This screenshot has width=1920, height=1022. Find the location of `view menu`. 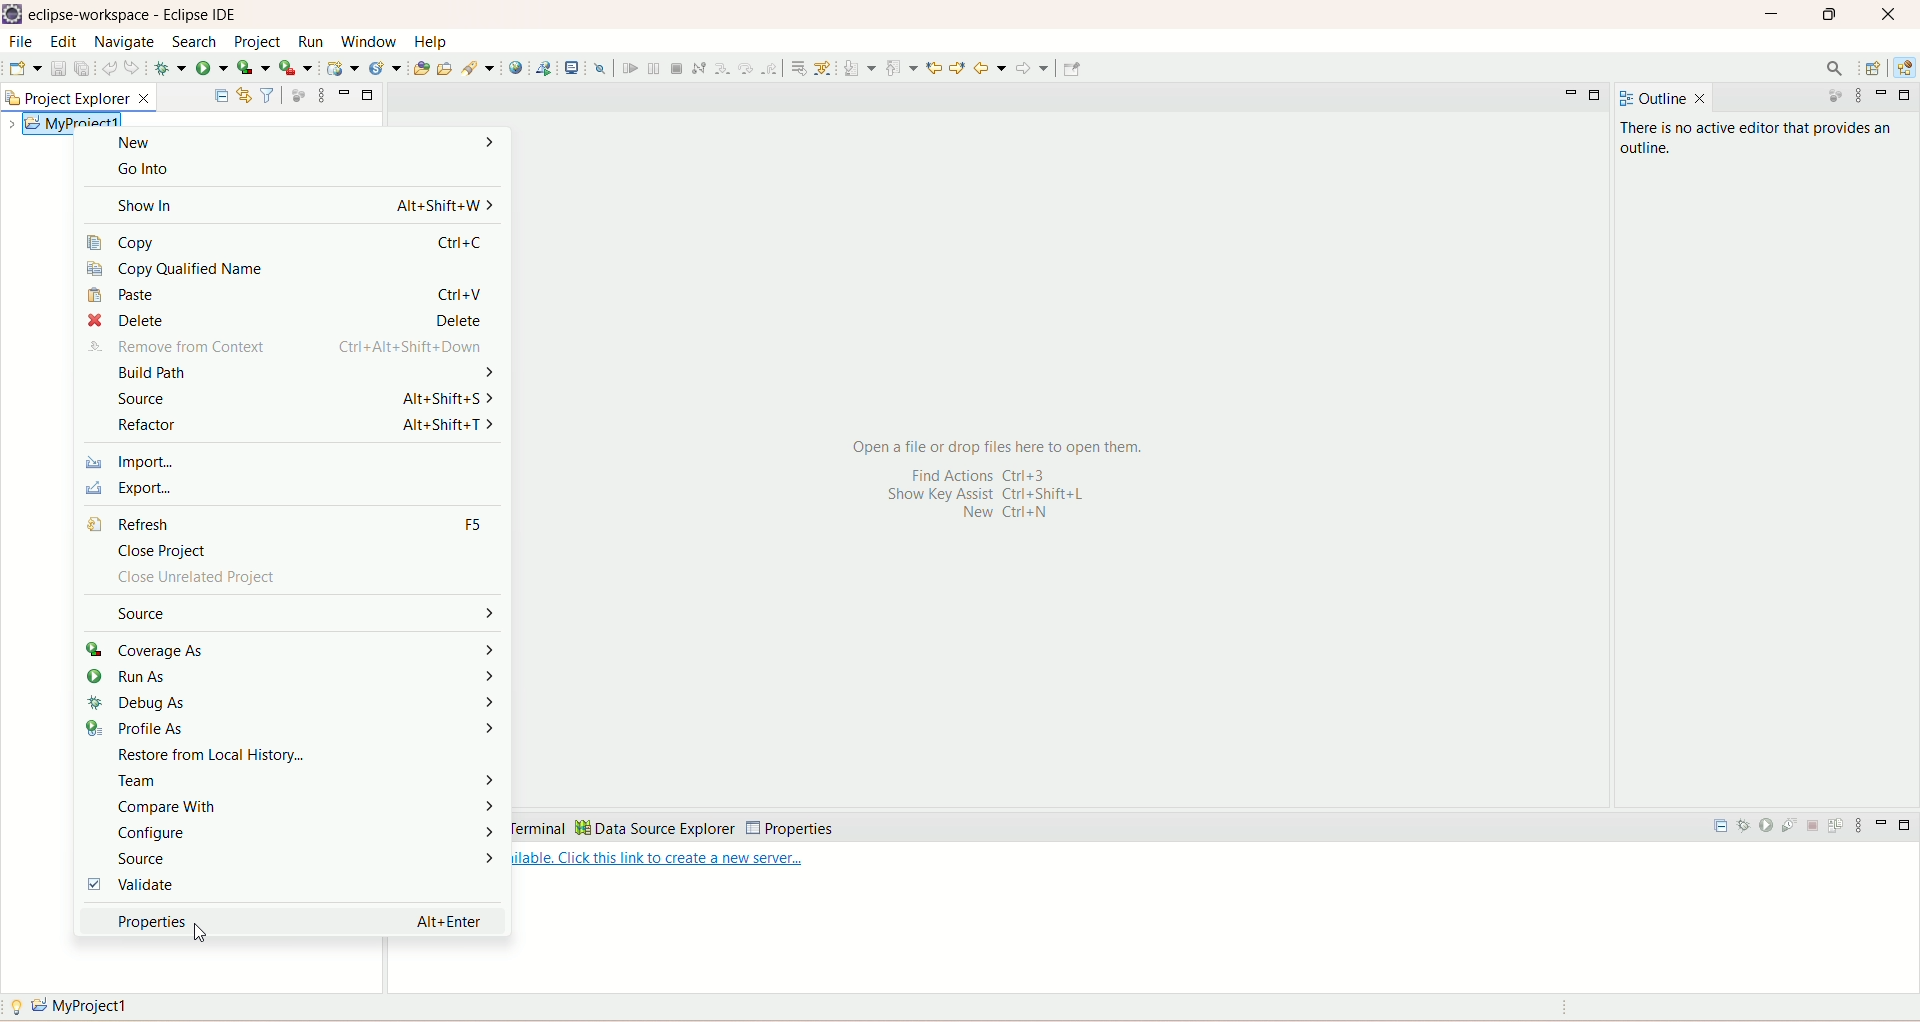

view menu is located at coordinates (1856, 95).